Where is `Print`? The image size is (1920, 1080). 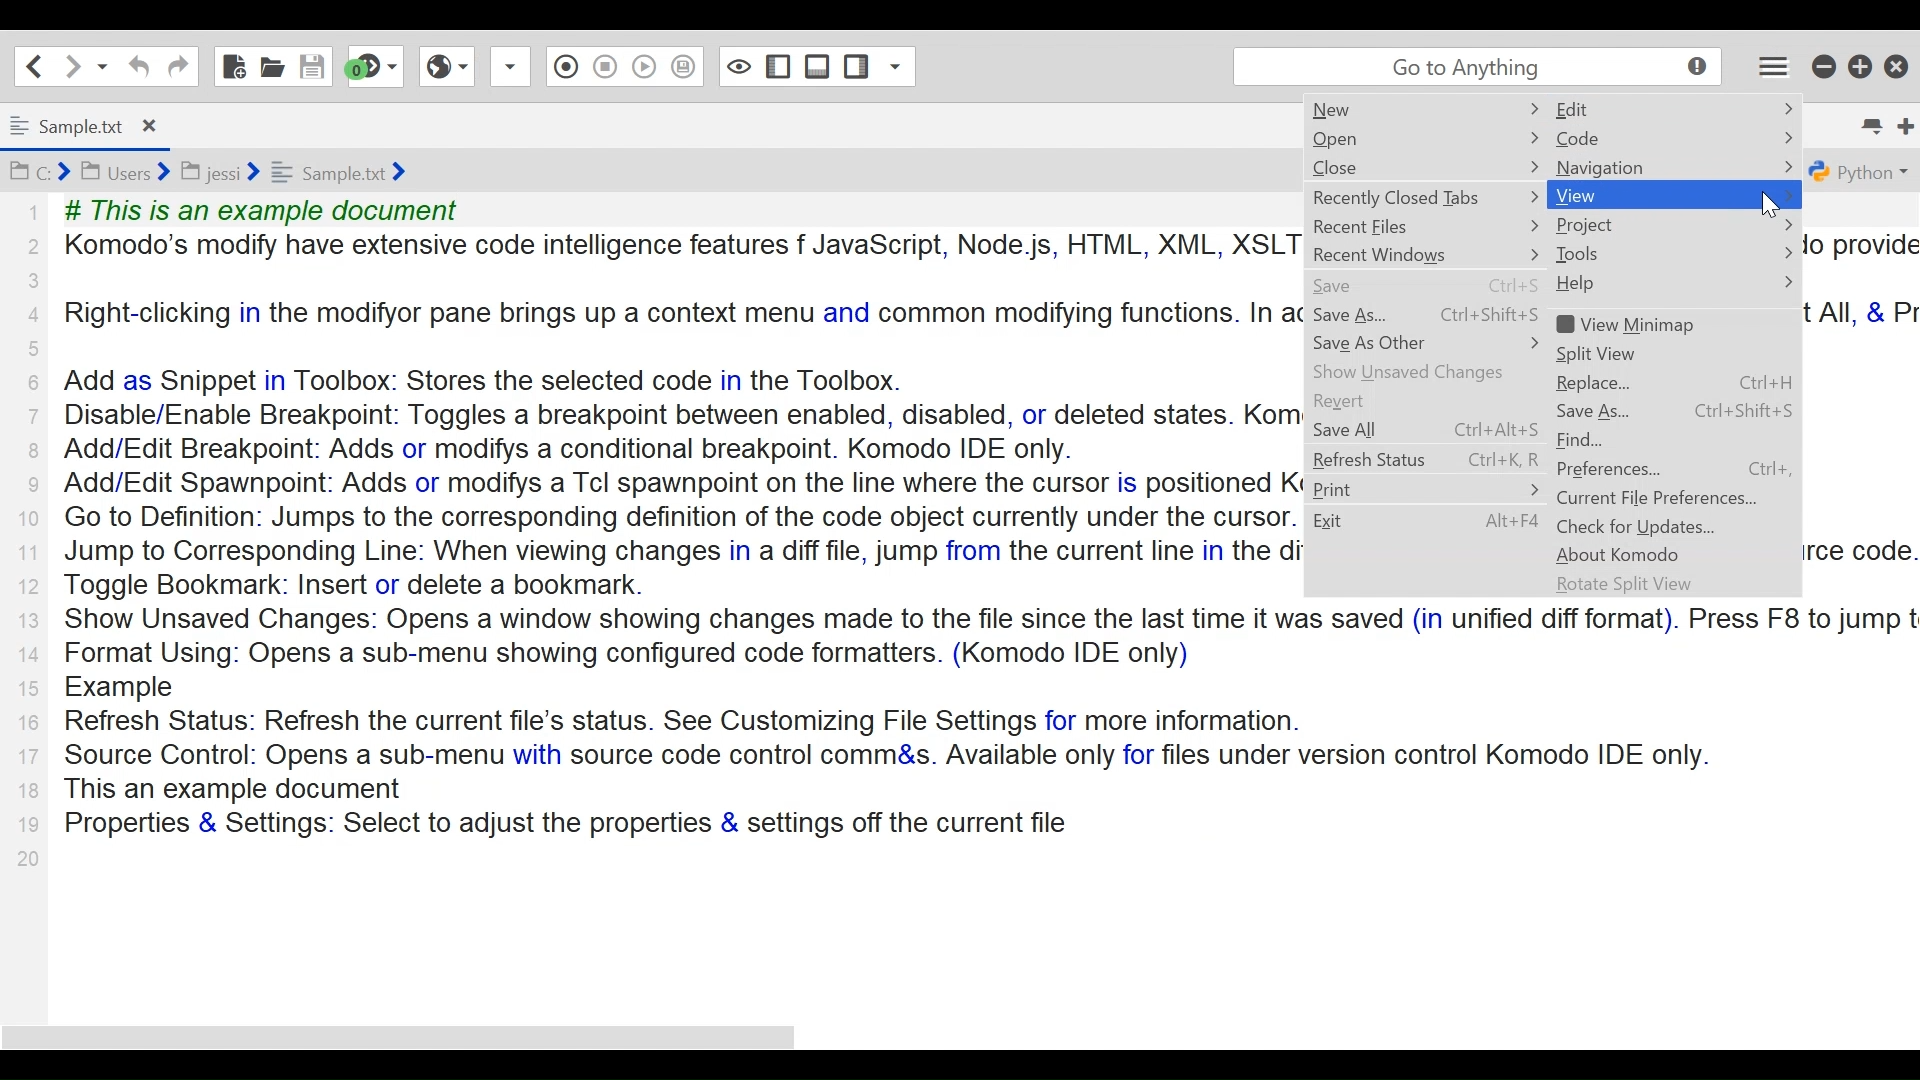 Print is located at coordinates (1377, 490).